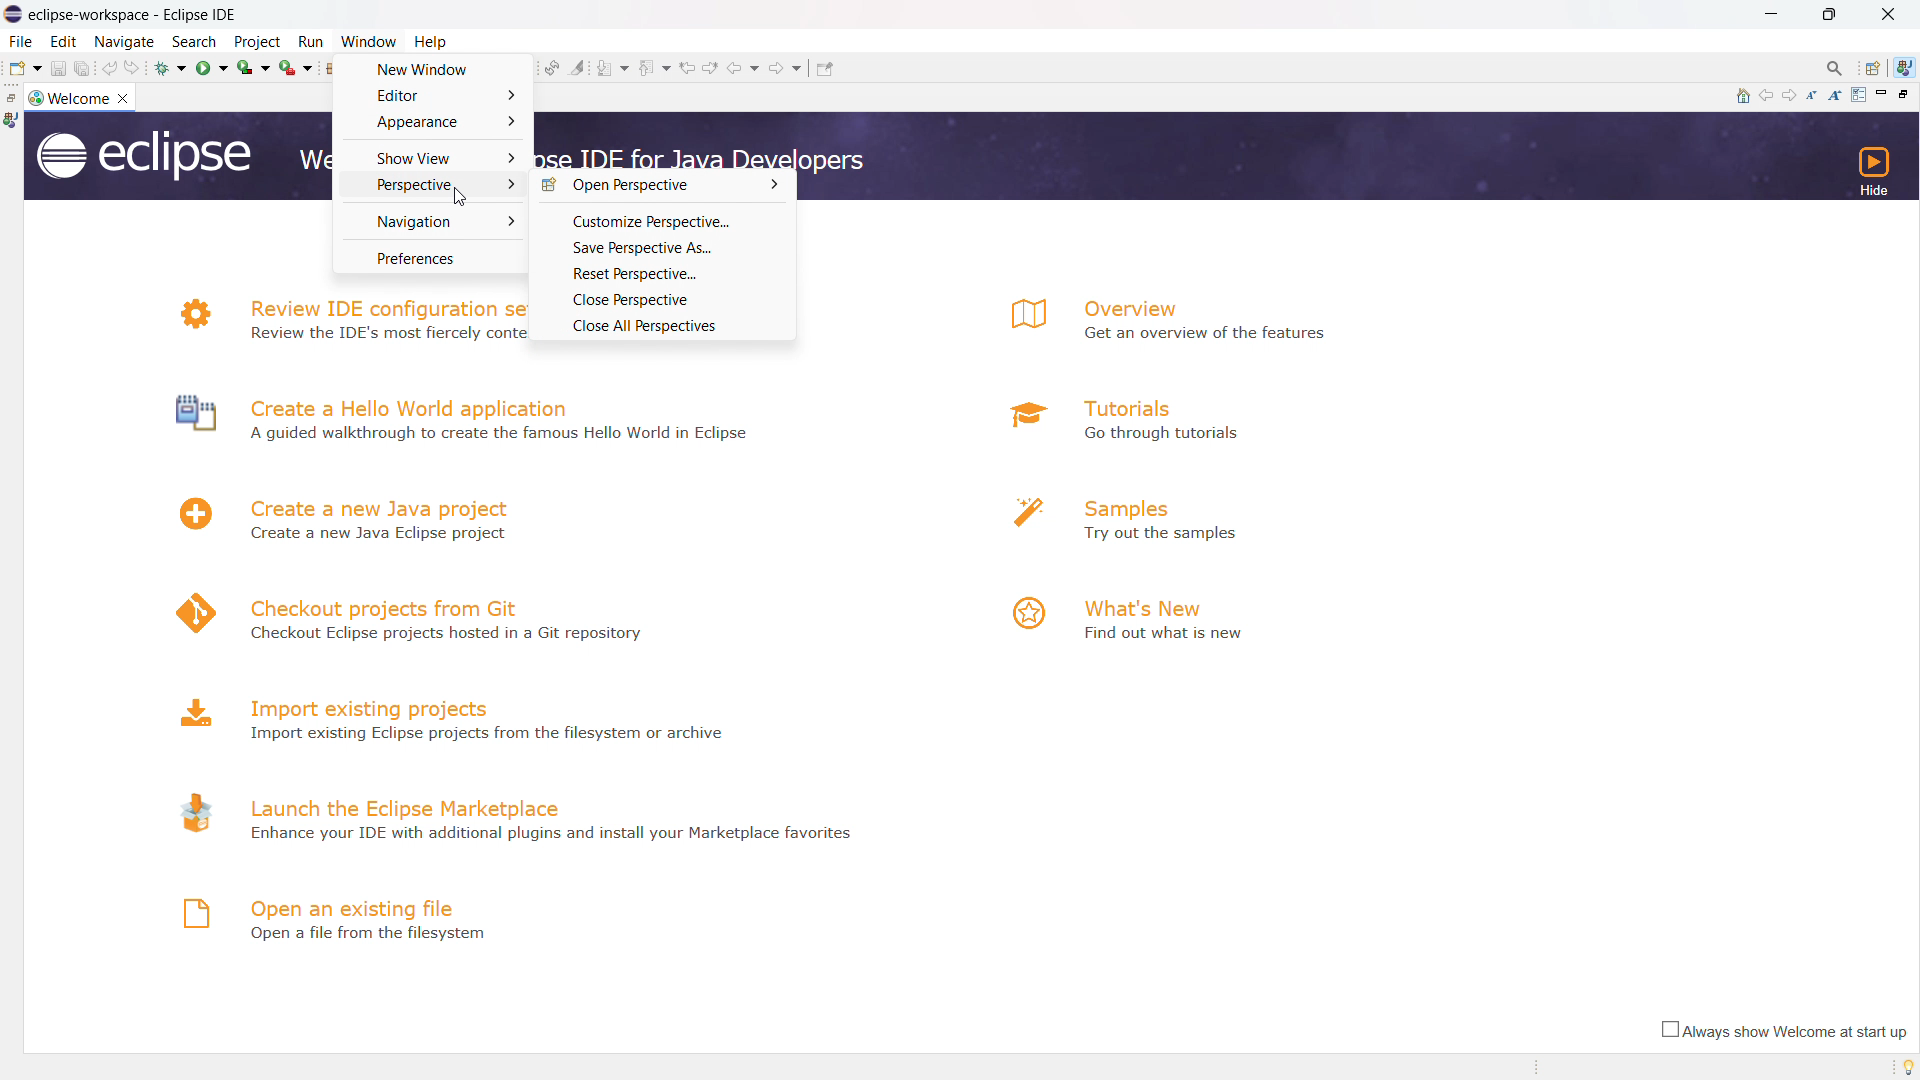  I want to click on logo, so click(1018, 416).